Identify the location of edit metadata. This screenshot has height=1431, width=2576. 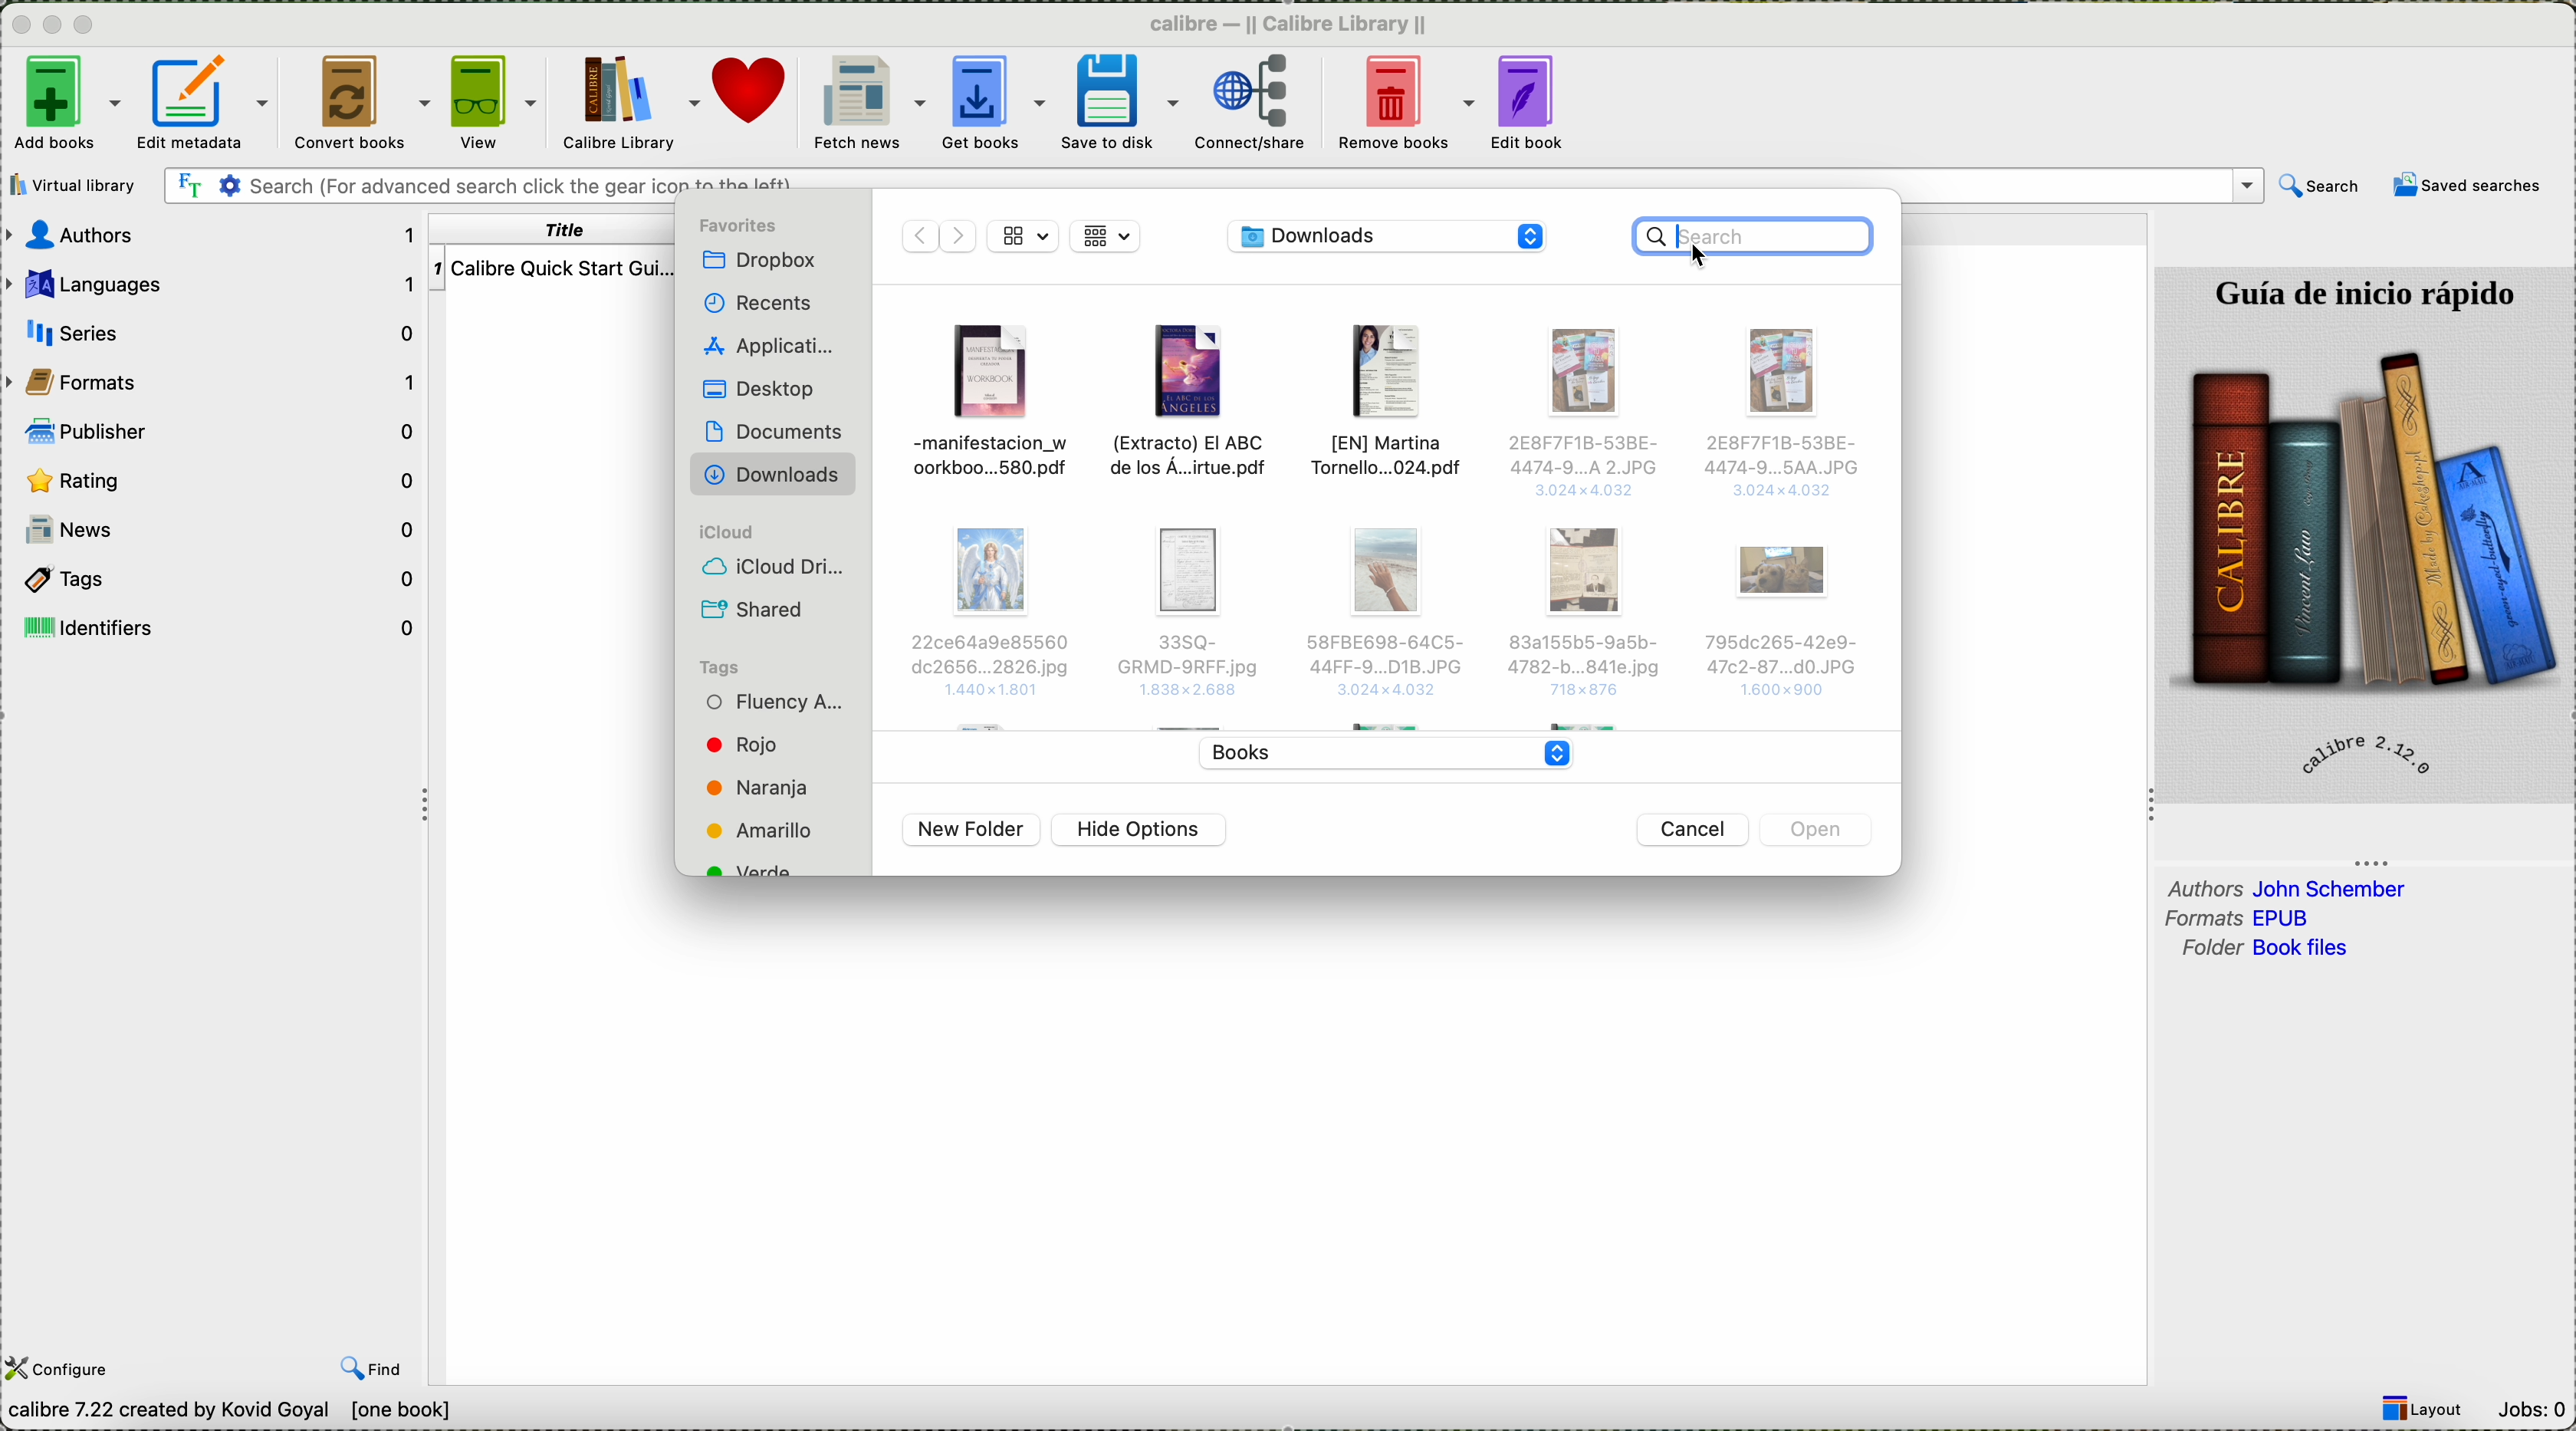
(208, 100).